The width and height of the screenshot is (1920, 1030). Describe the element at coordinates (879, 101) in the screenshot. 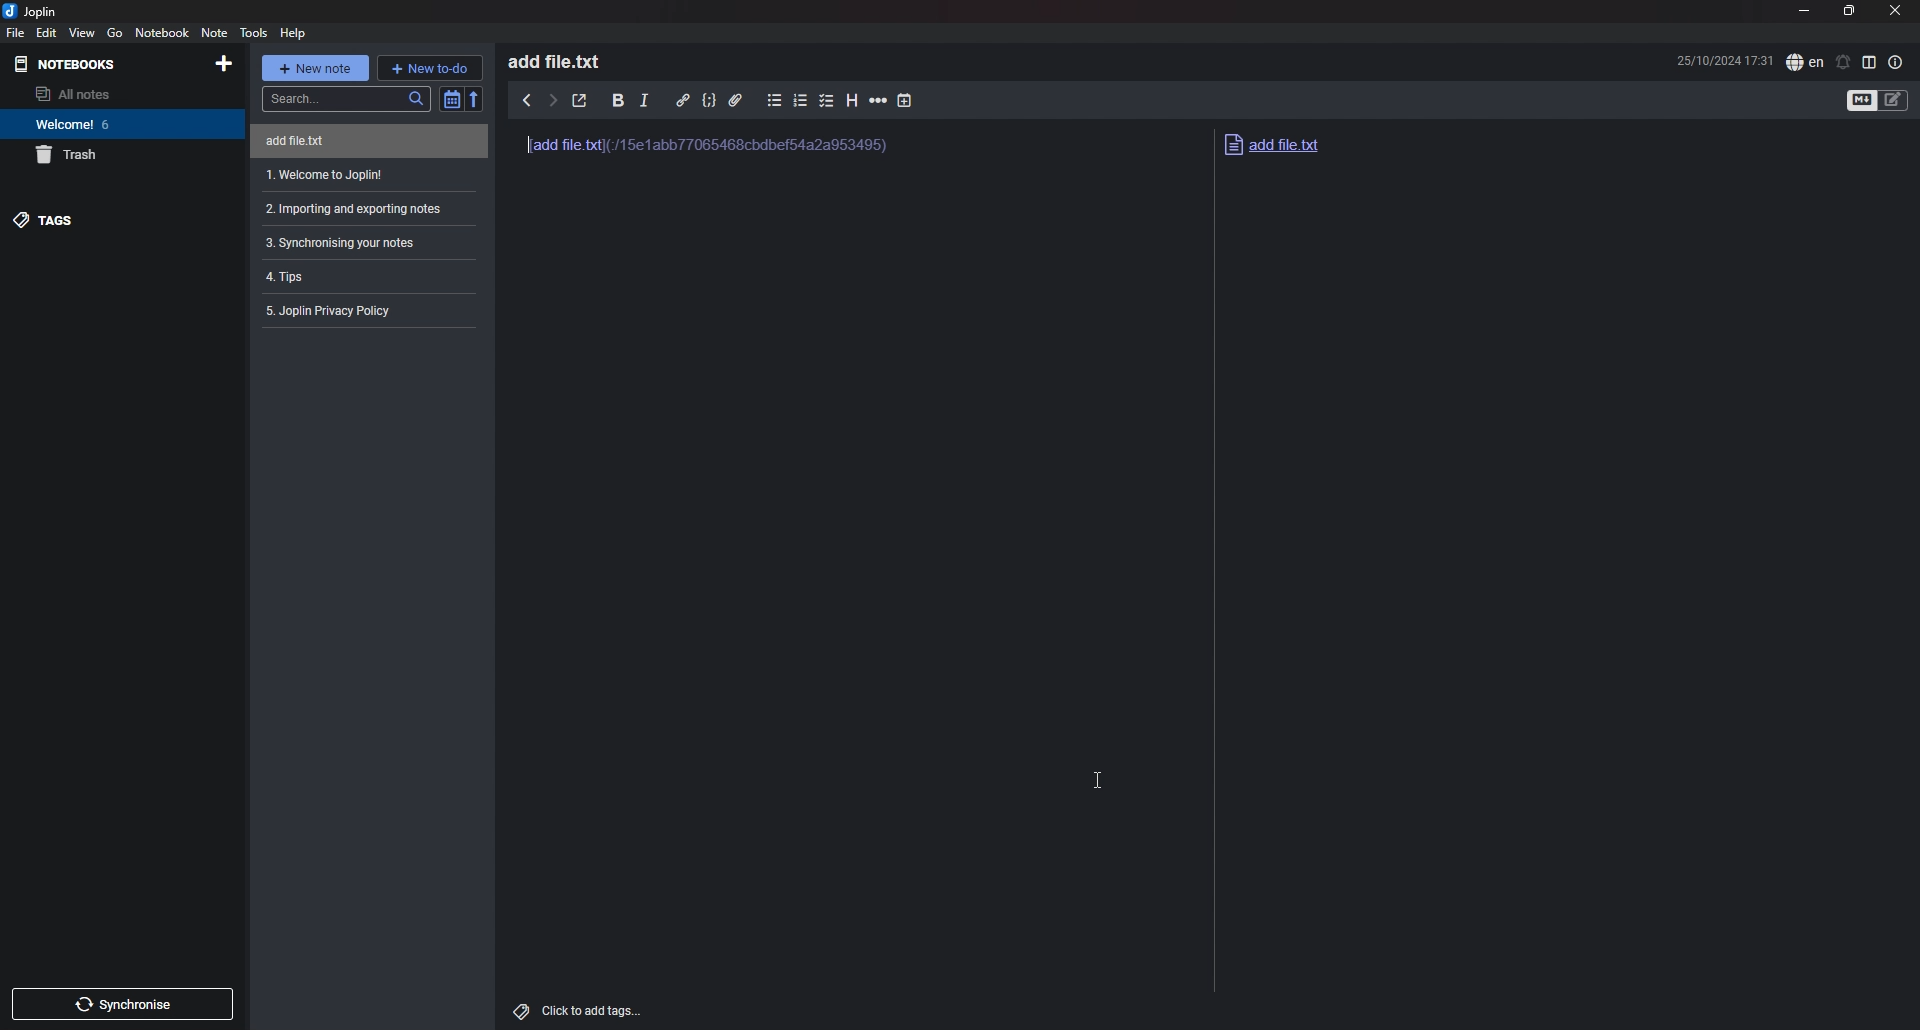

I see `horizontal rule` at that location.